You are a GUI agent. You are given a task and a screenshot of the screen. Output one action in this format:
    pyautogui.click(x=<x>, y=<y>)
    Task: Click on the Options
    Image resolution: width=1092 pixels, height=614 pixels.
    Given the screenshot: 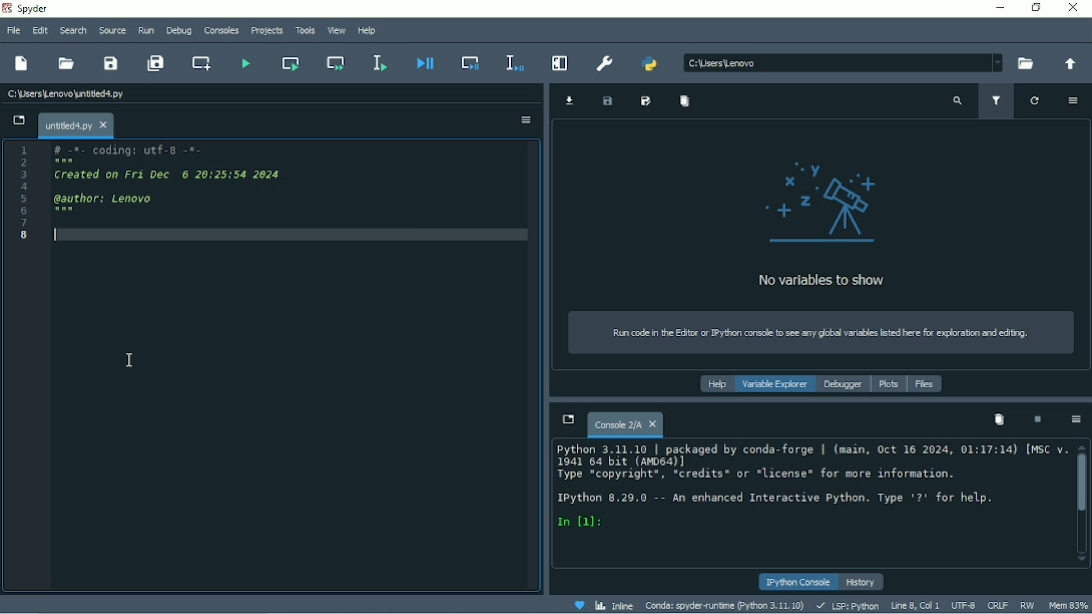 What is the action you would take?
    pyautogui.click(x=517, y=121)
    